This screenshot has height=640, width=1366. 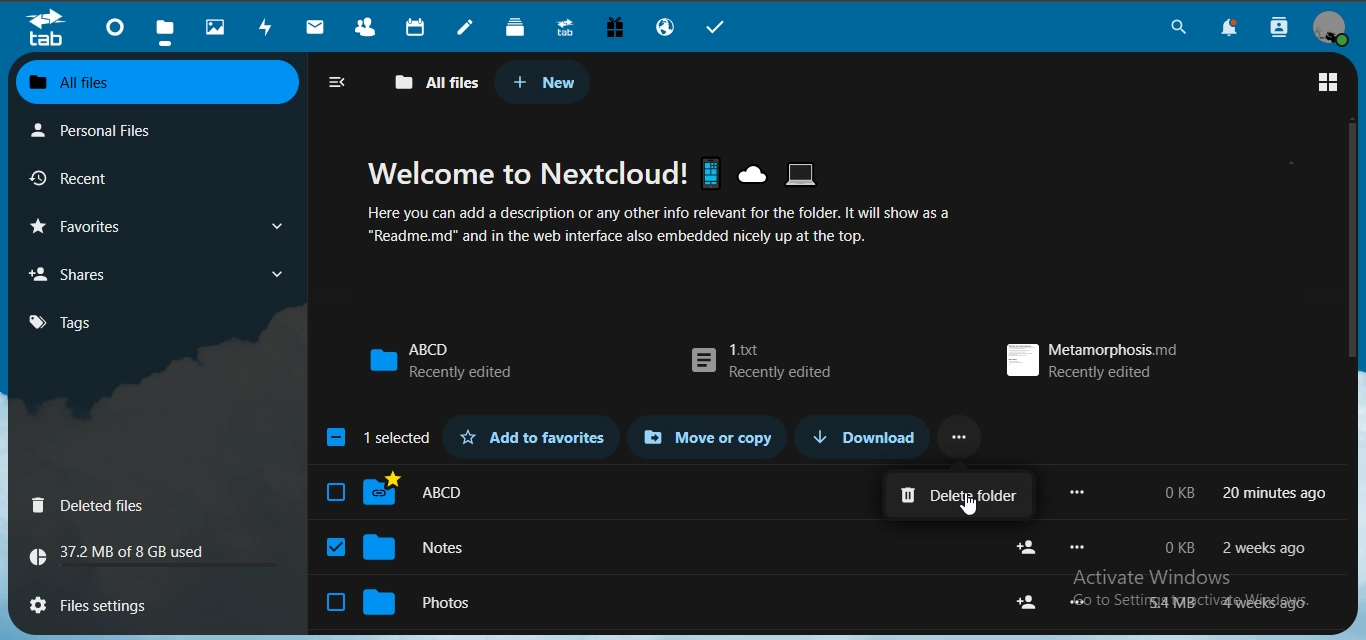 I want to click on search contacts, so click(x=1276, y=29).